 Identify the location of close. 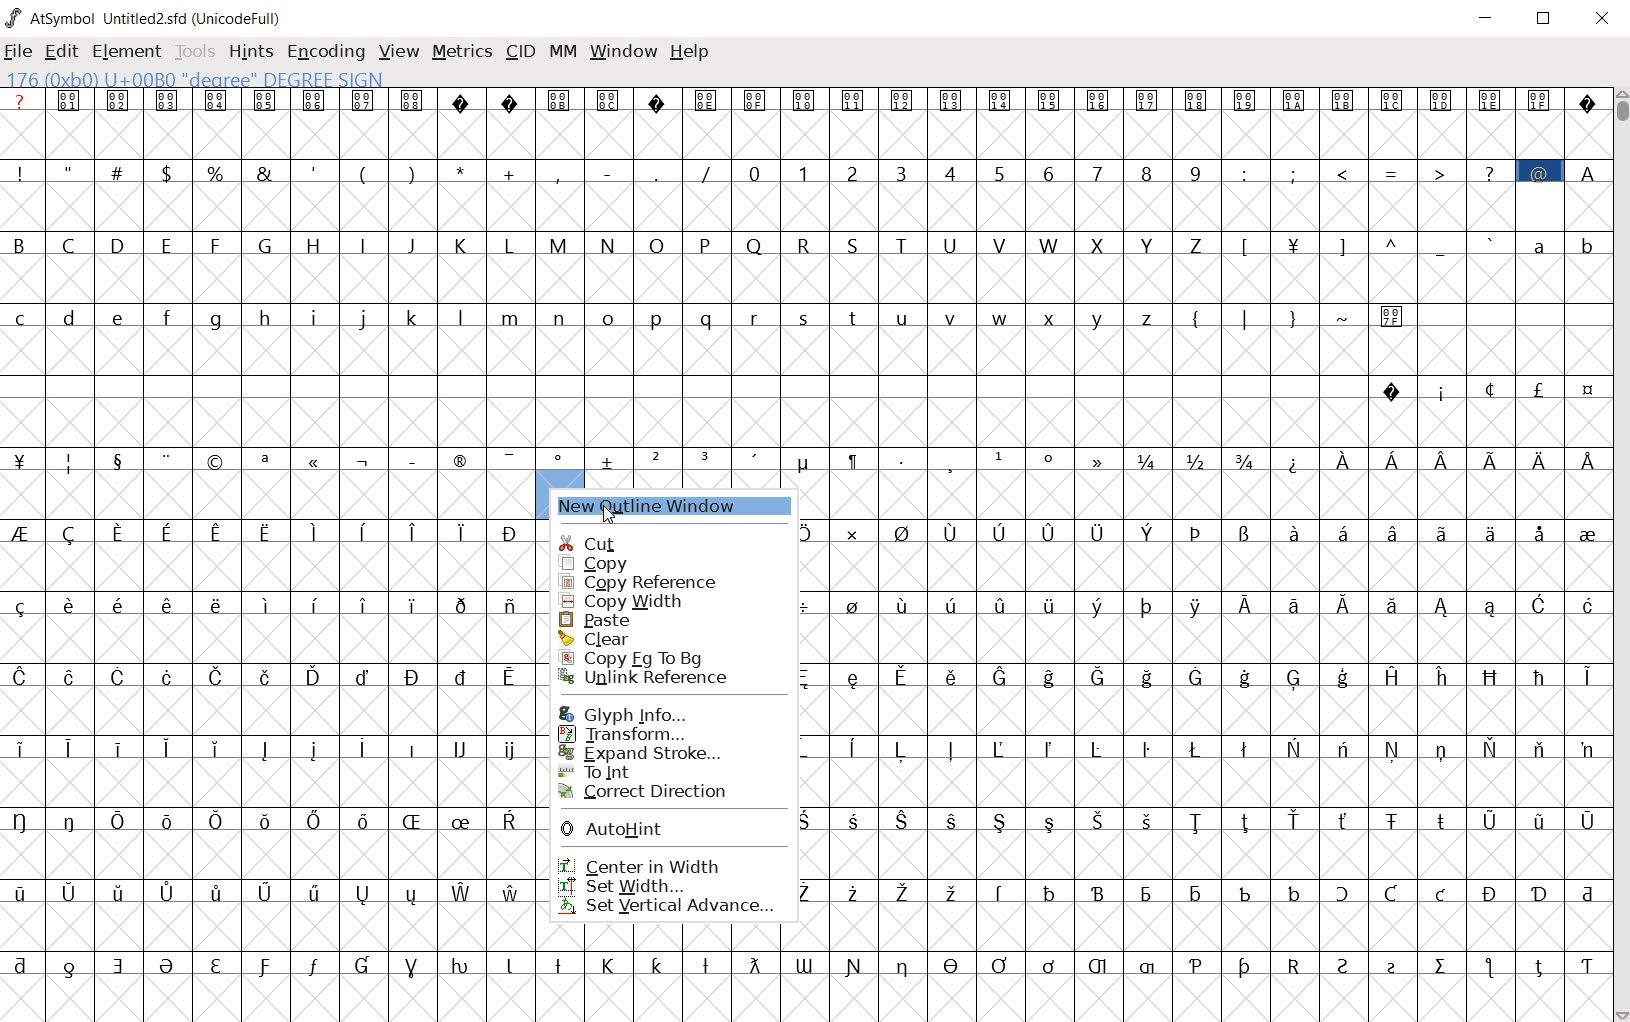
(1603, 20).